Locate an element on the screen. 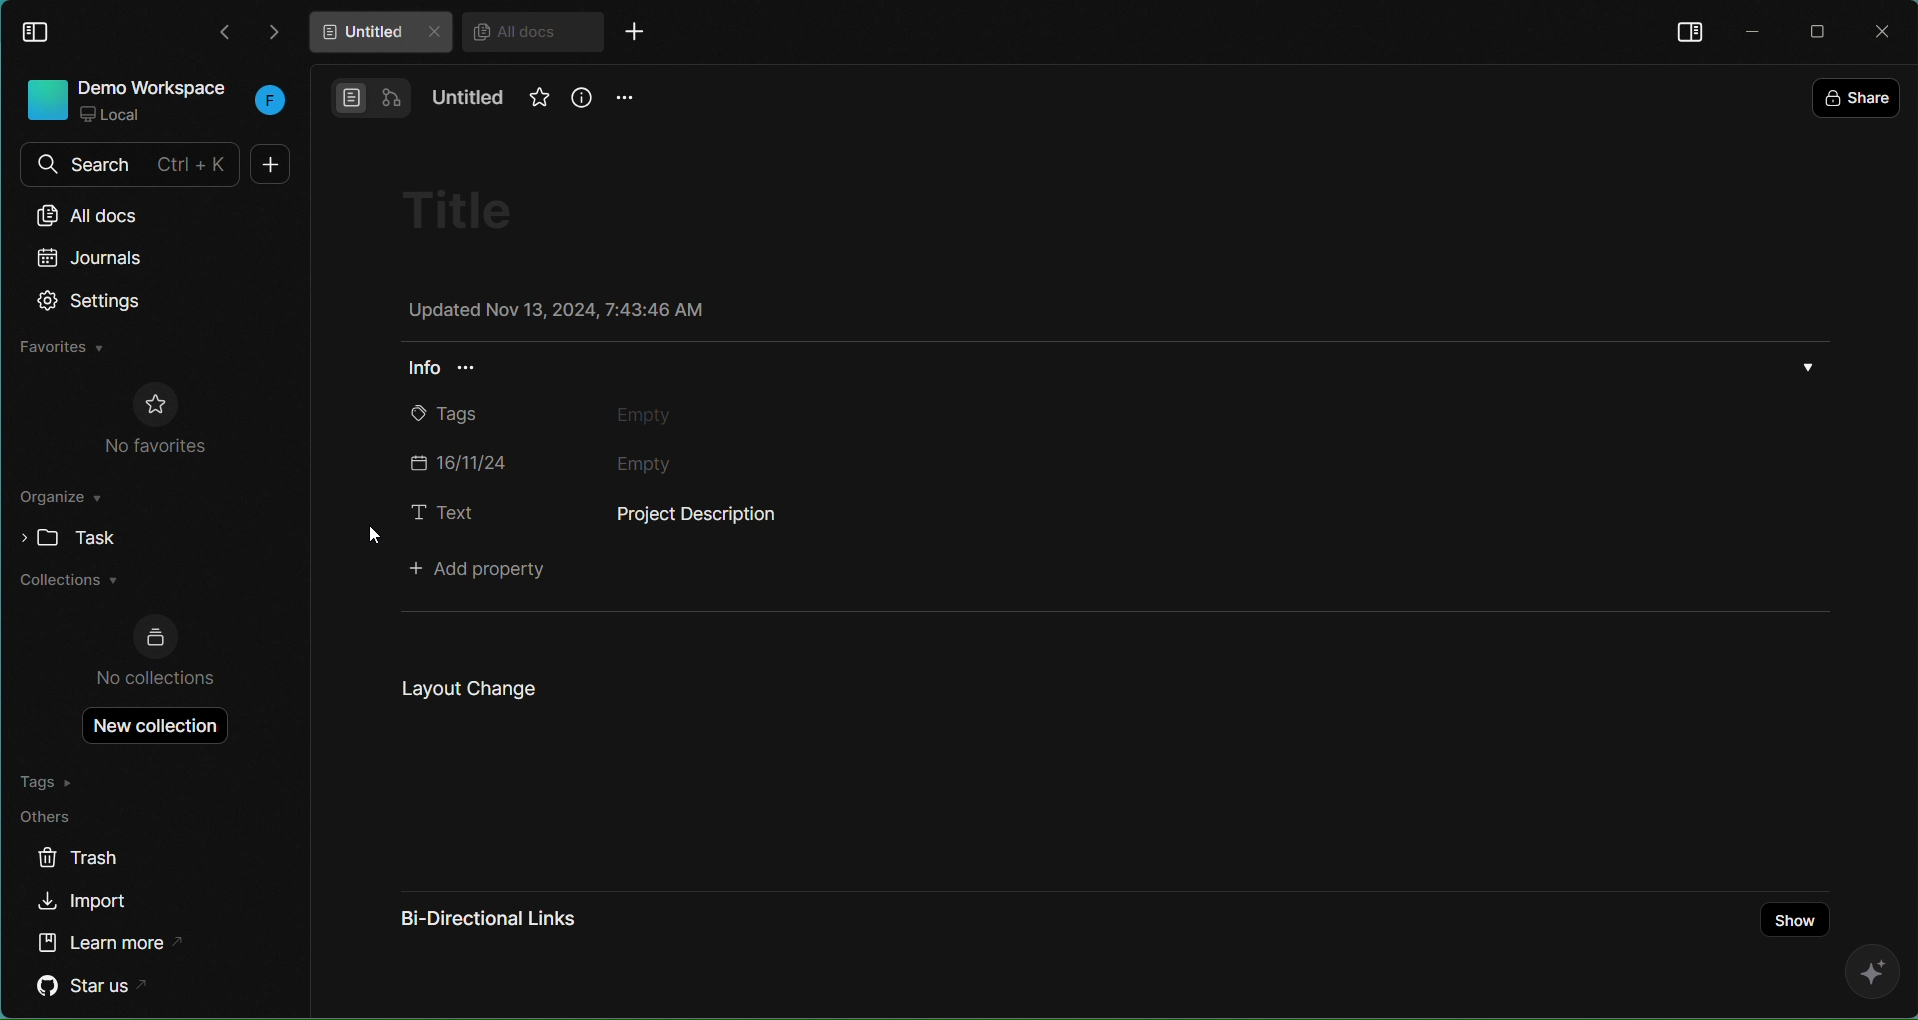 Image resolution: width=1918 pixels, height=1020 pixels. ( Untitled is located at coordinates (378, 33).